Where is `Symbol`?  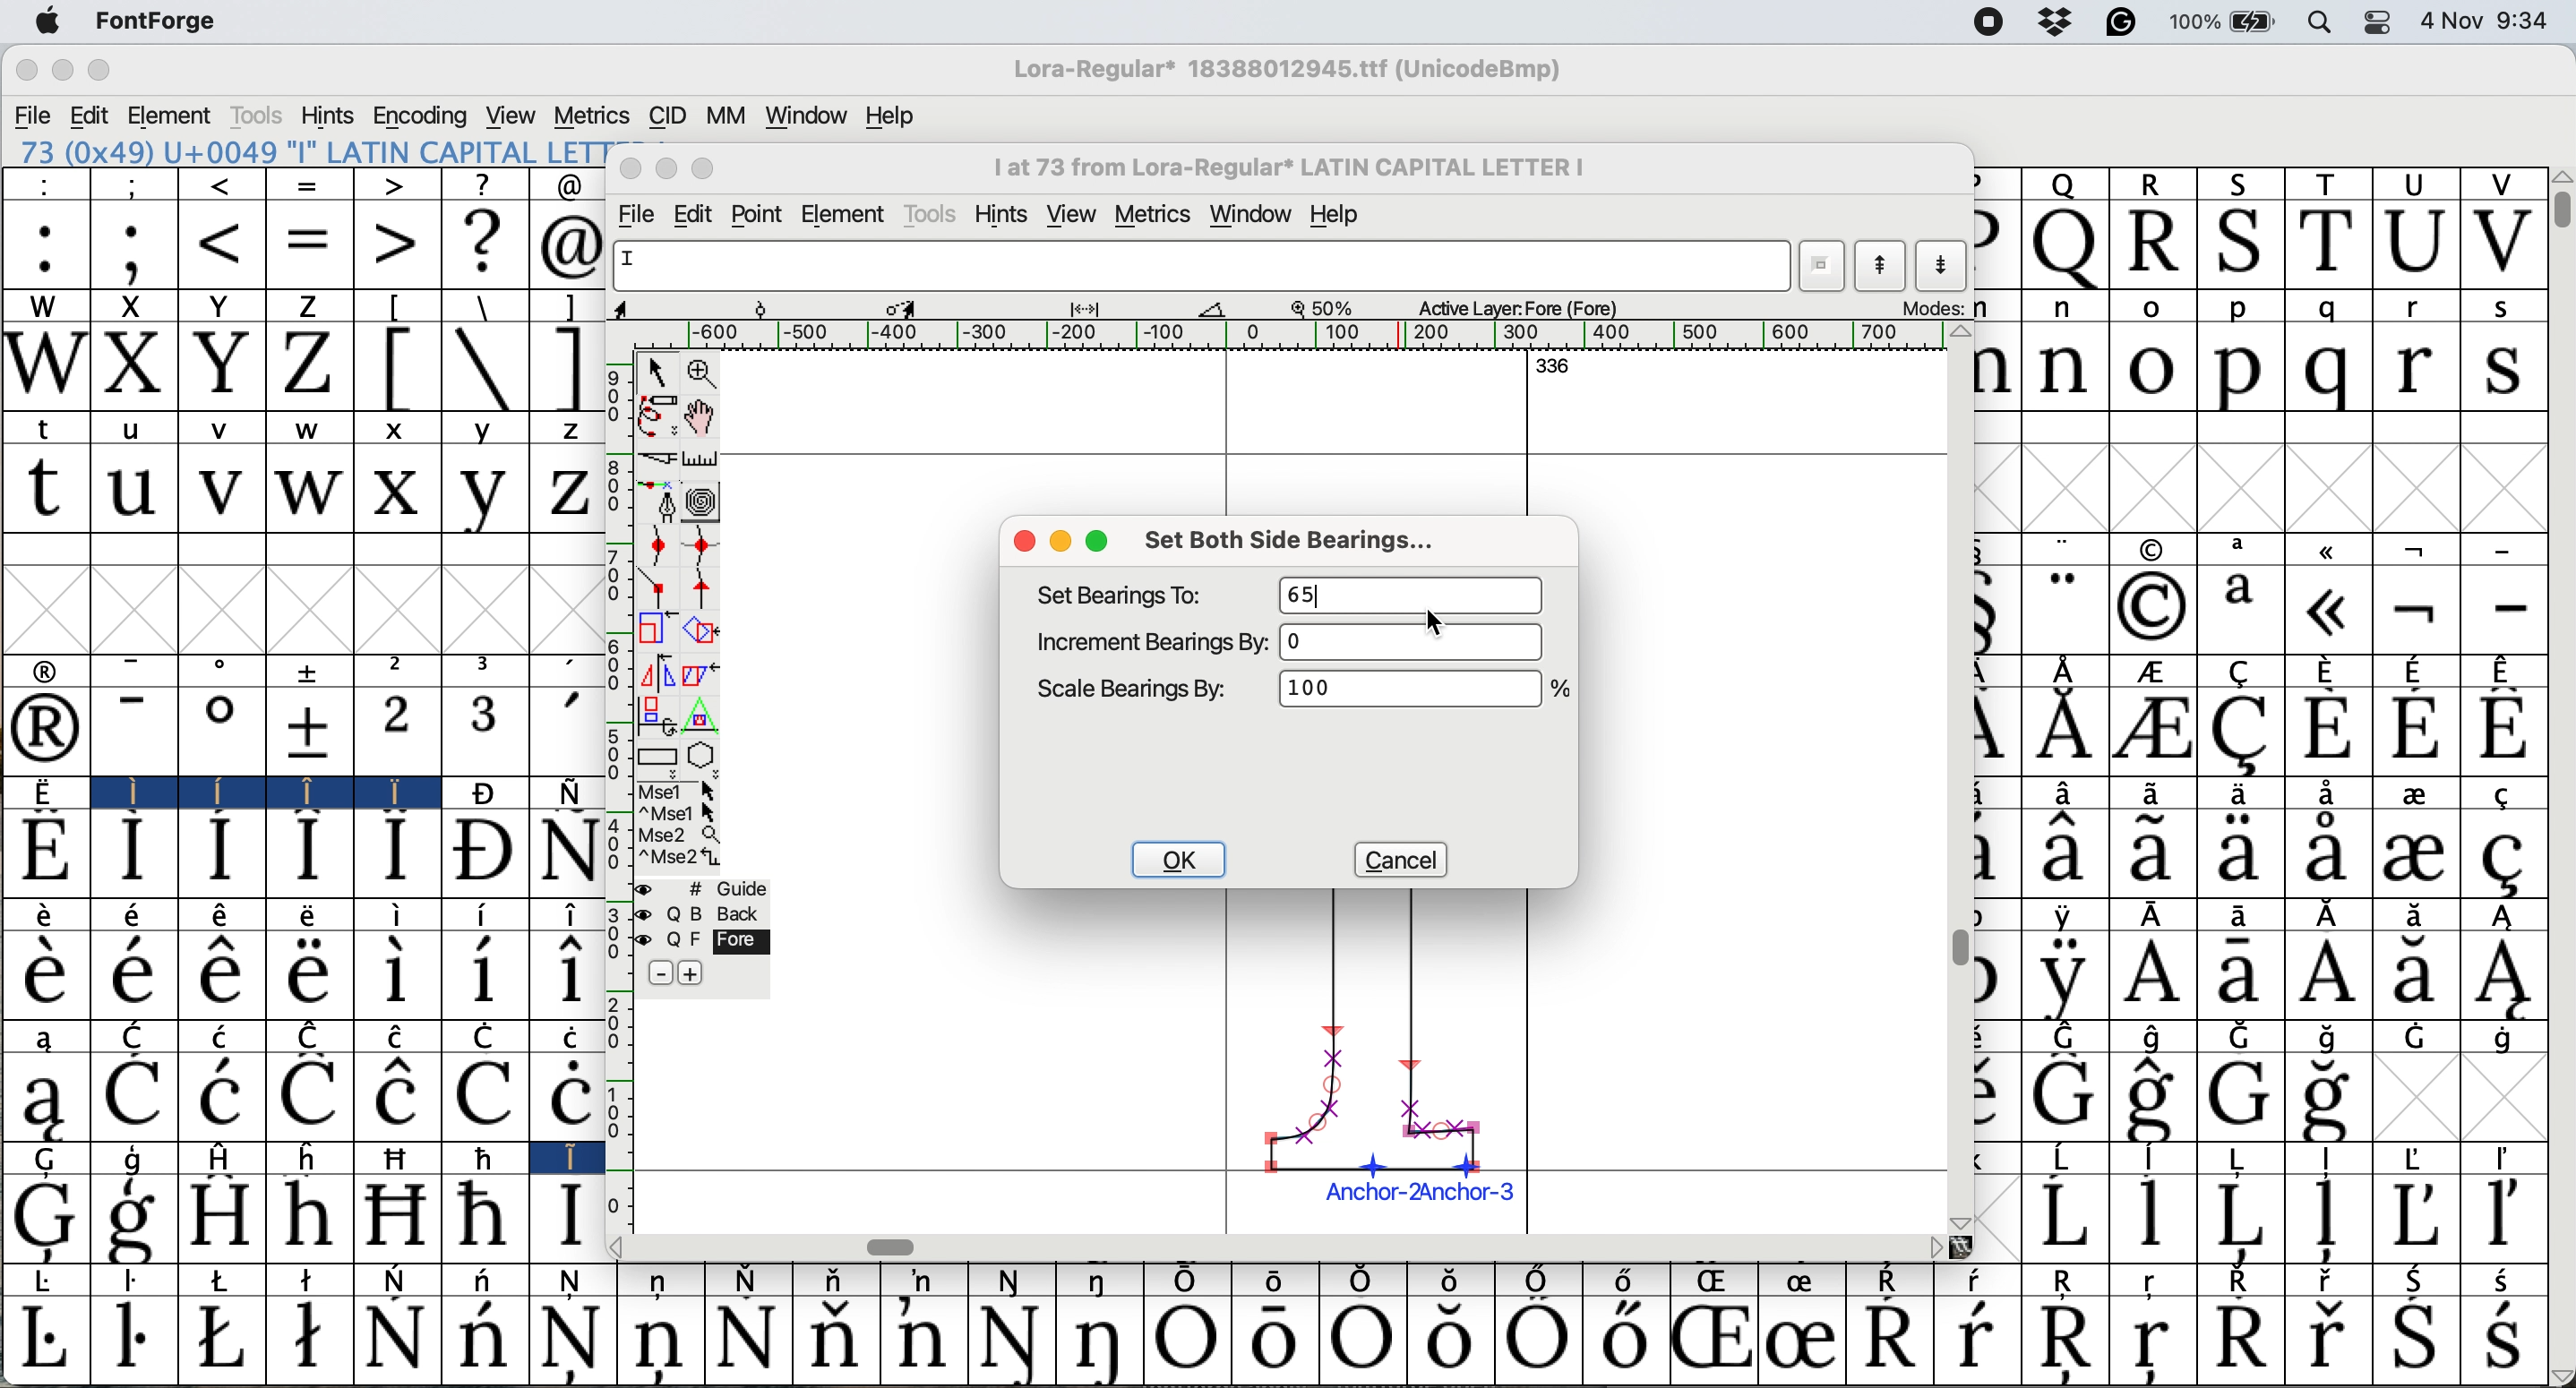 Symbol is located at coordinates (2246, 1037).